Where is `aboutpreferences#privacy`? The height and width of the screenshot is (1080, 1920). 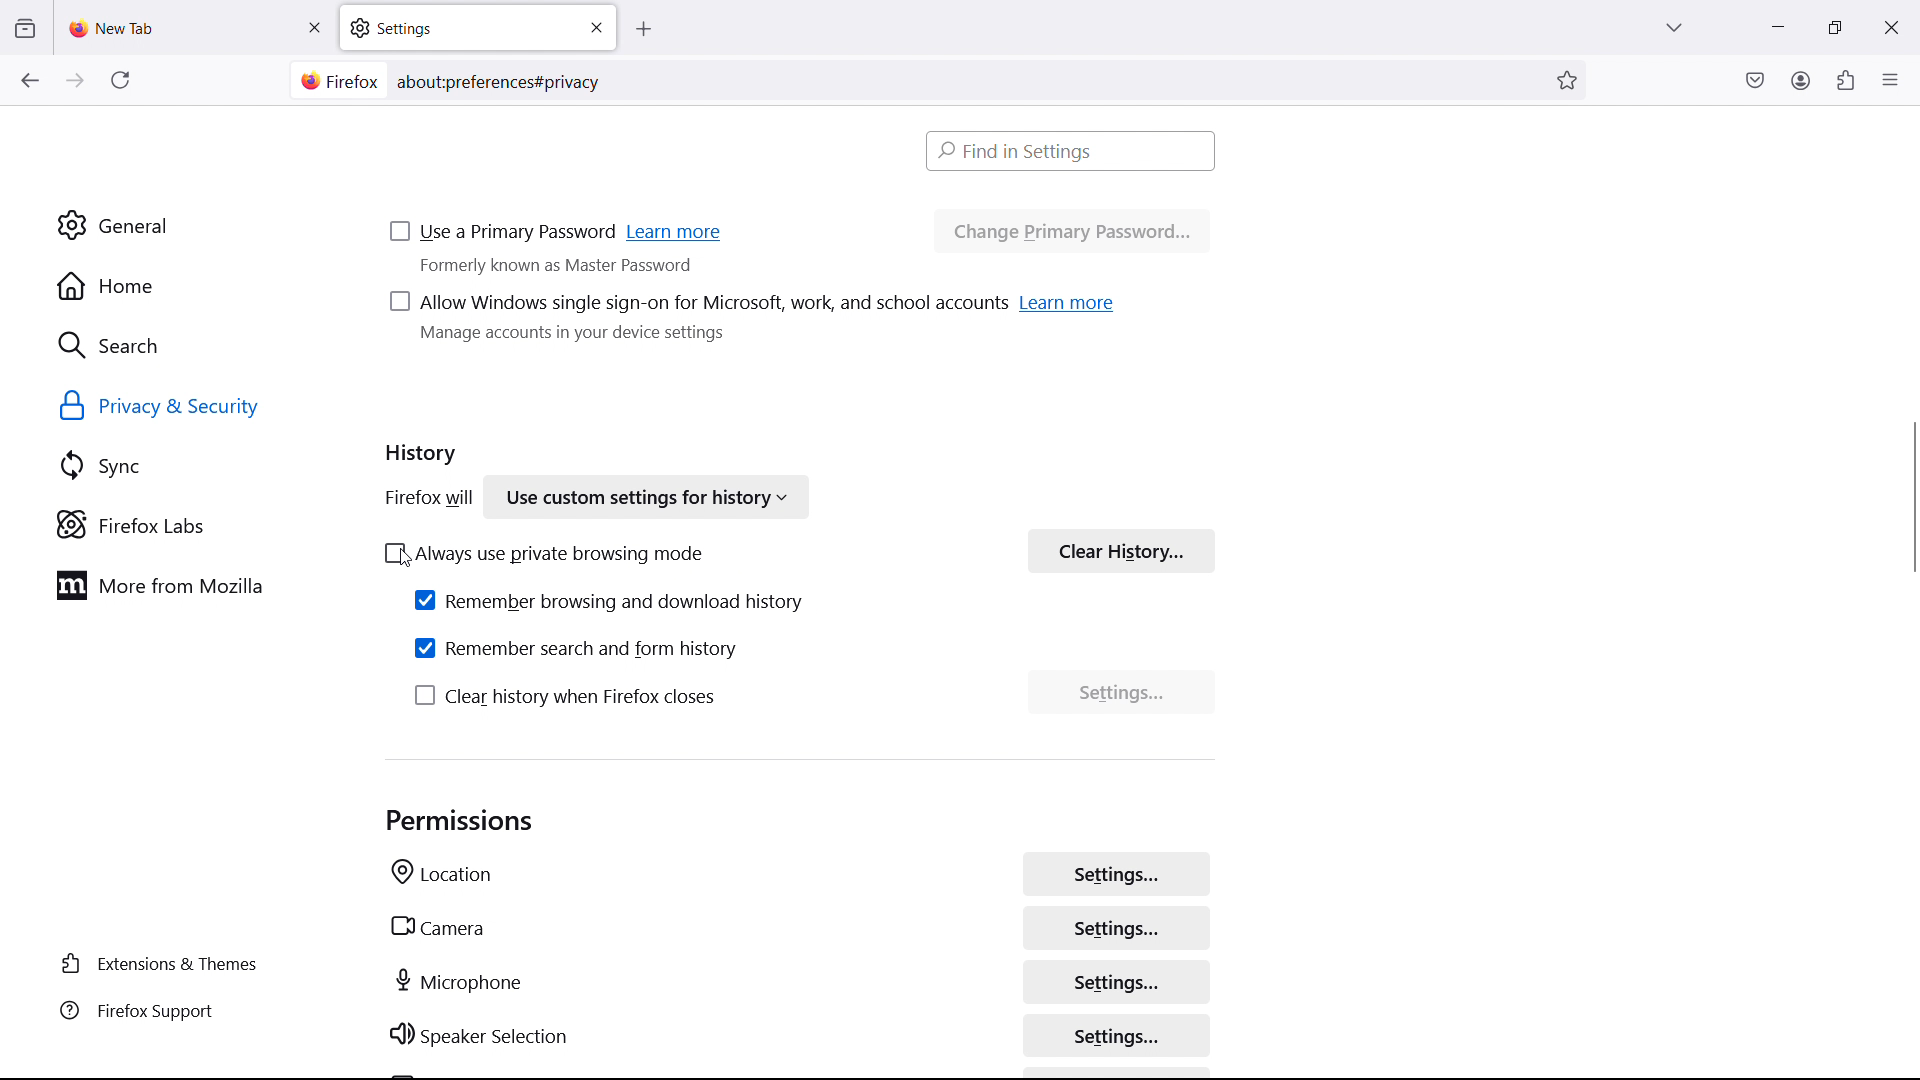
aboutpreferences#privacy is located at coordinates (506, 78).